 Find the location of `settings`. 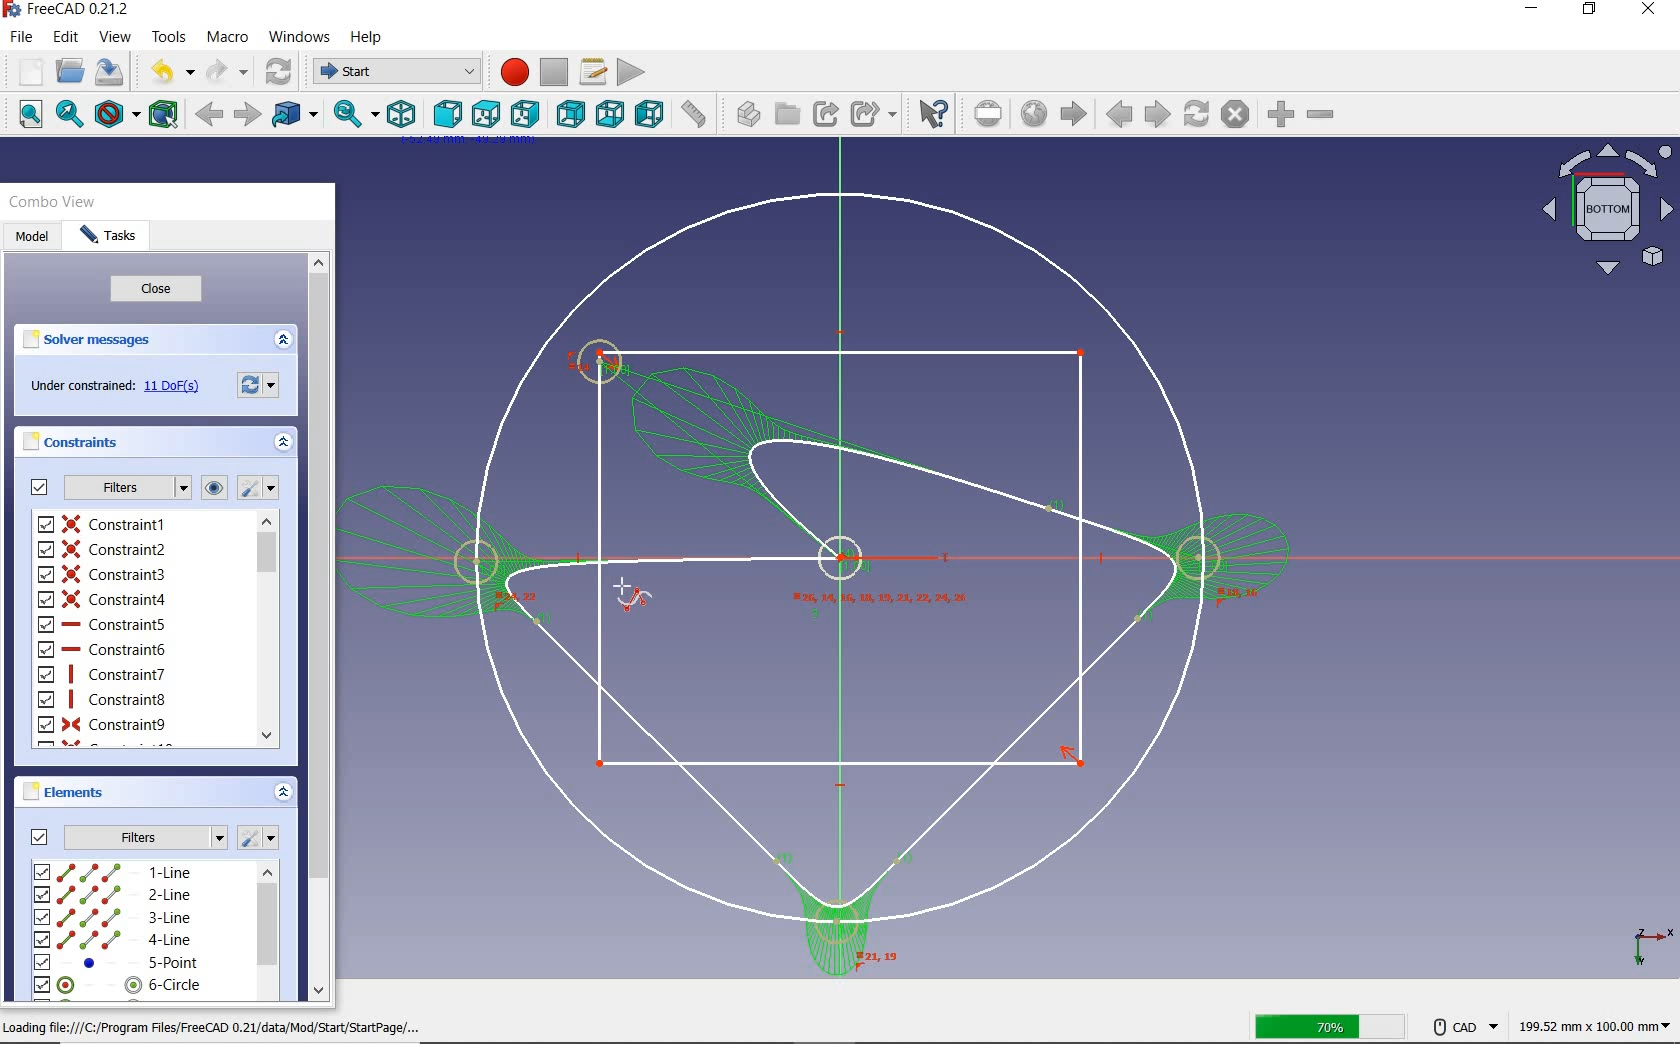

settings is located at coordinates (263, 837).